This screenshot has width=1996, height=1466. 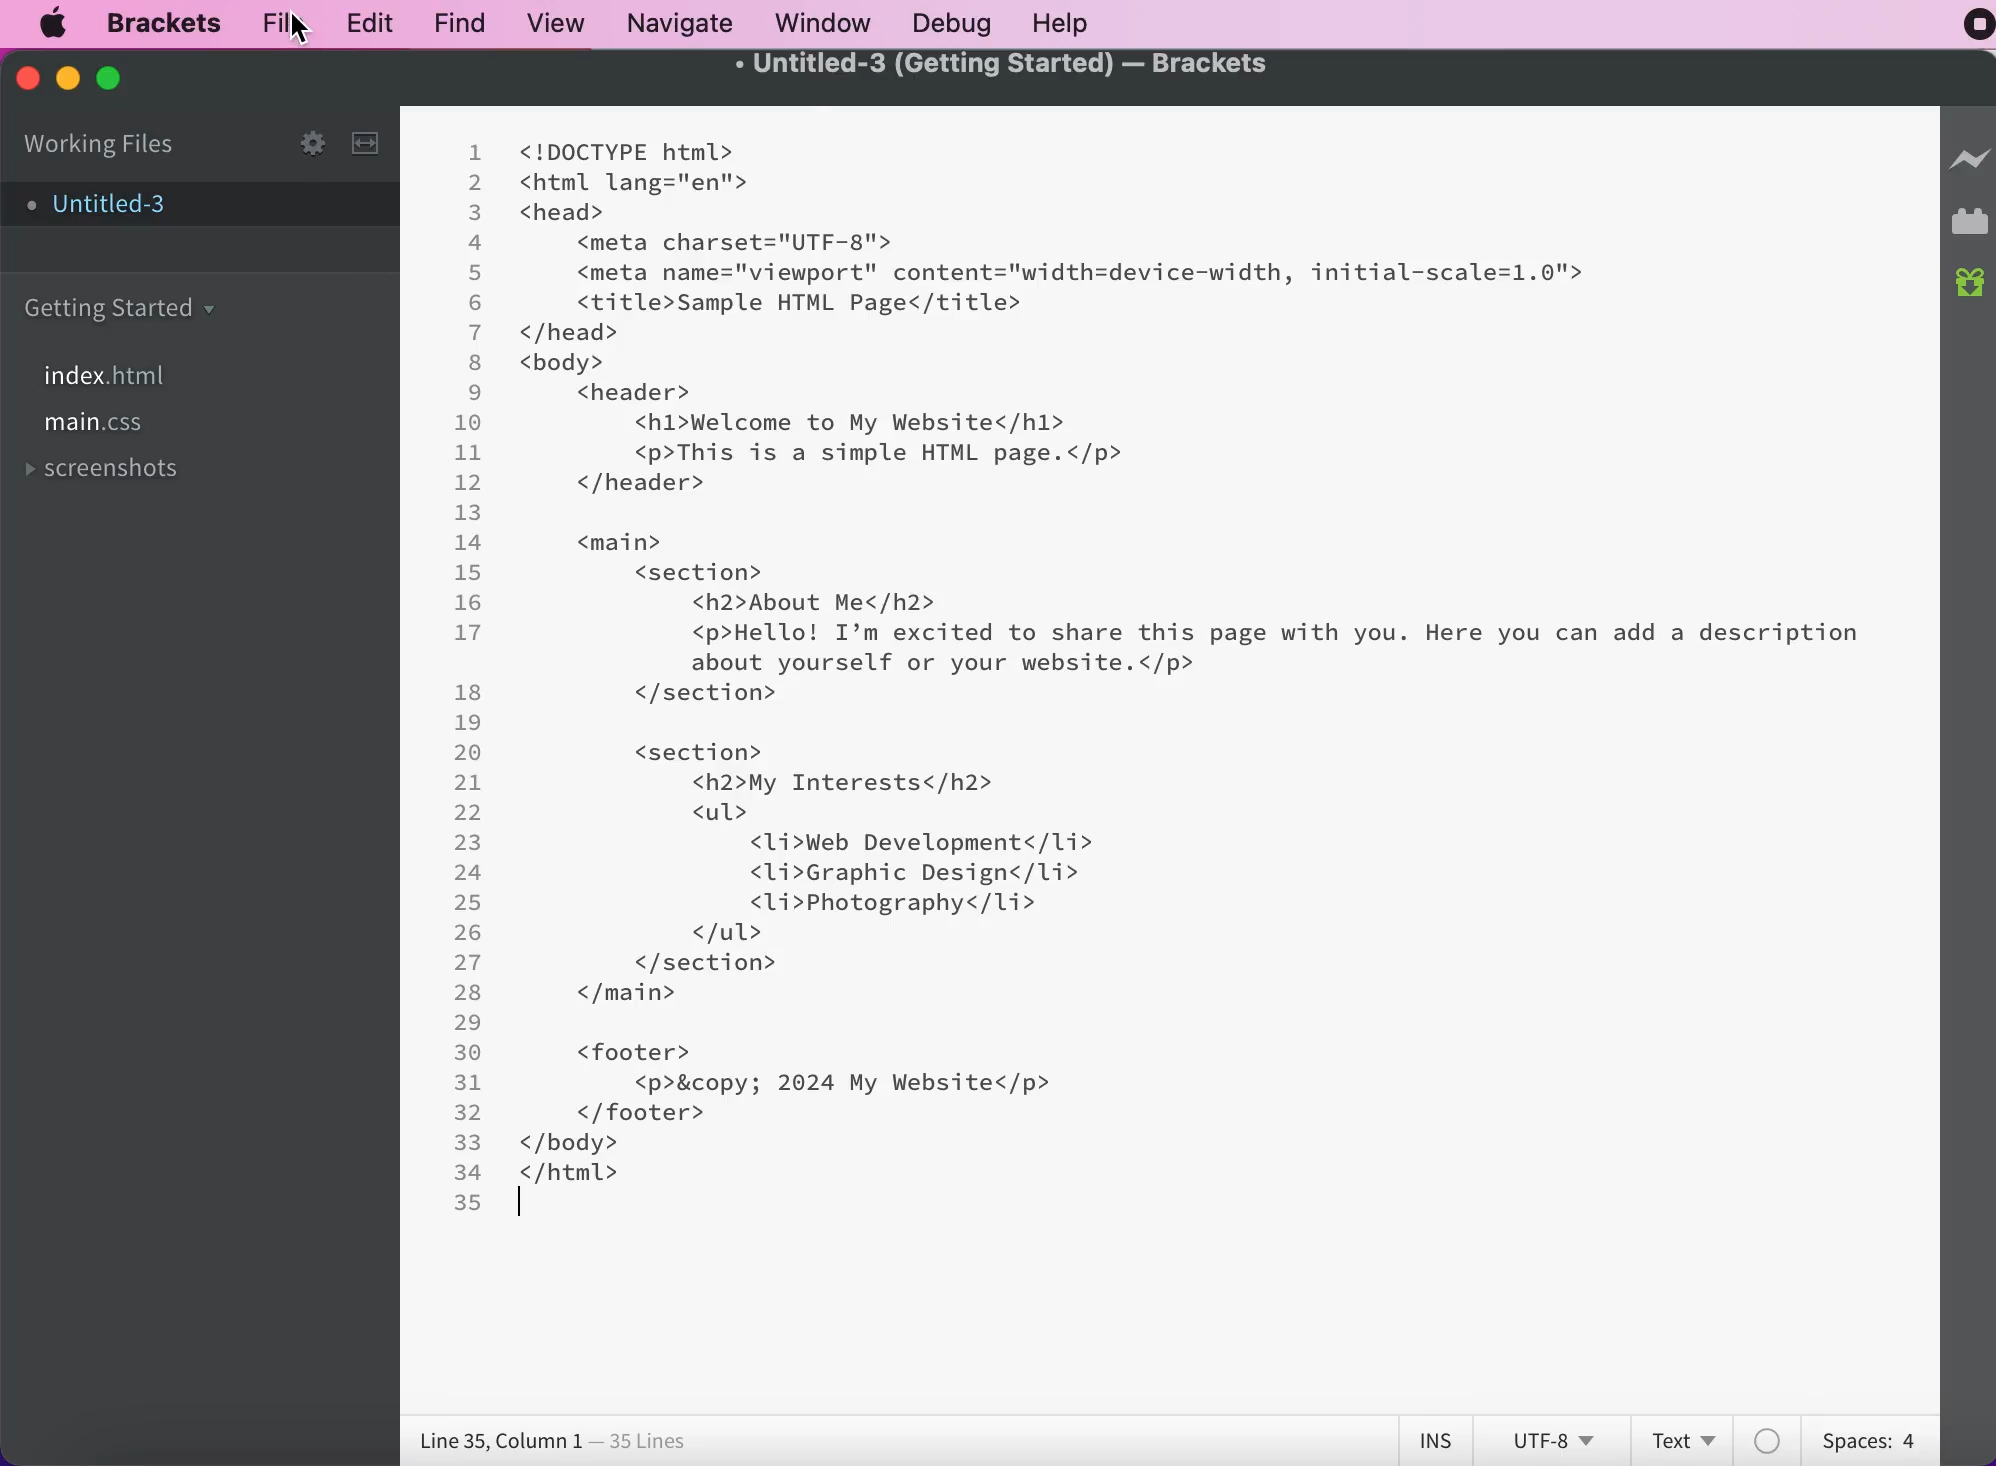 What do you see at coordinates (474, 273) in the screenshot?
I see `5` at bounding box center [474, 273].